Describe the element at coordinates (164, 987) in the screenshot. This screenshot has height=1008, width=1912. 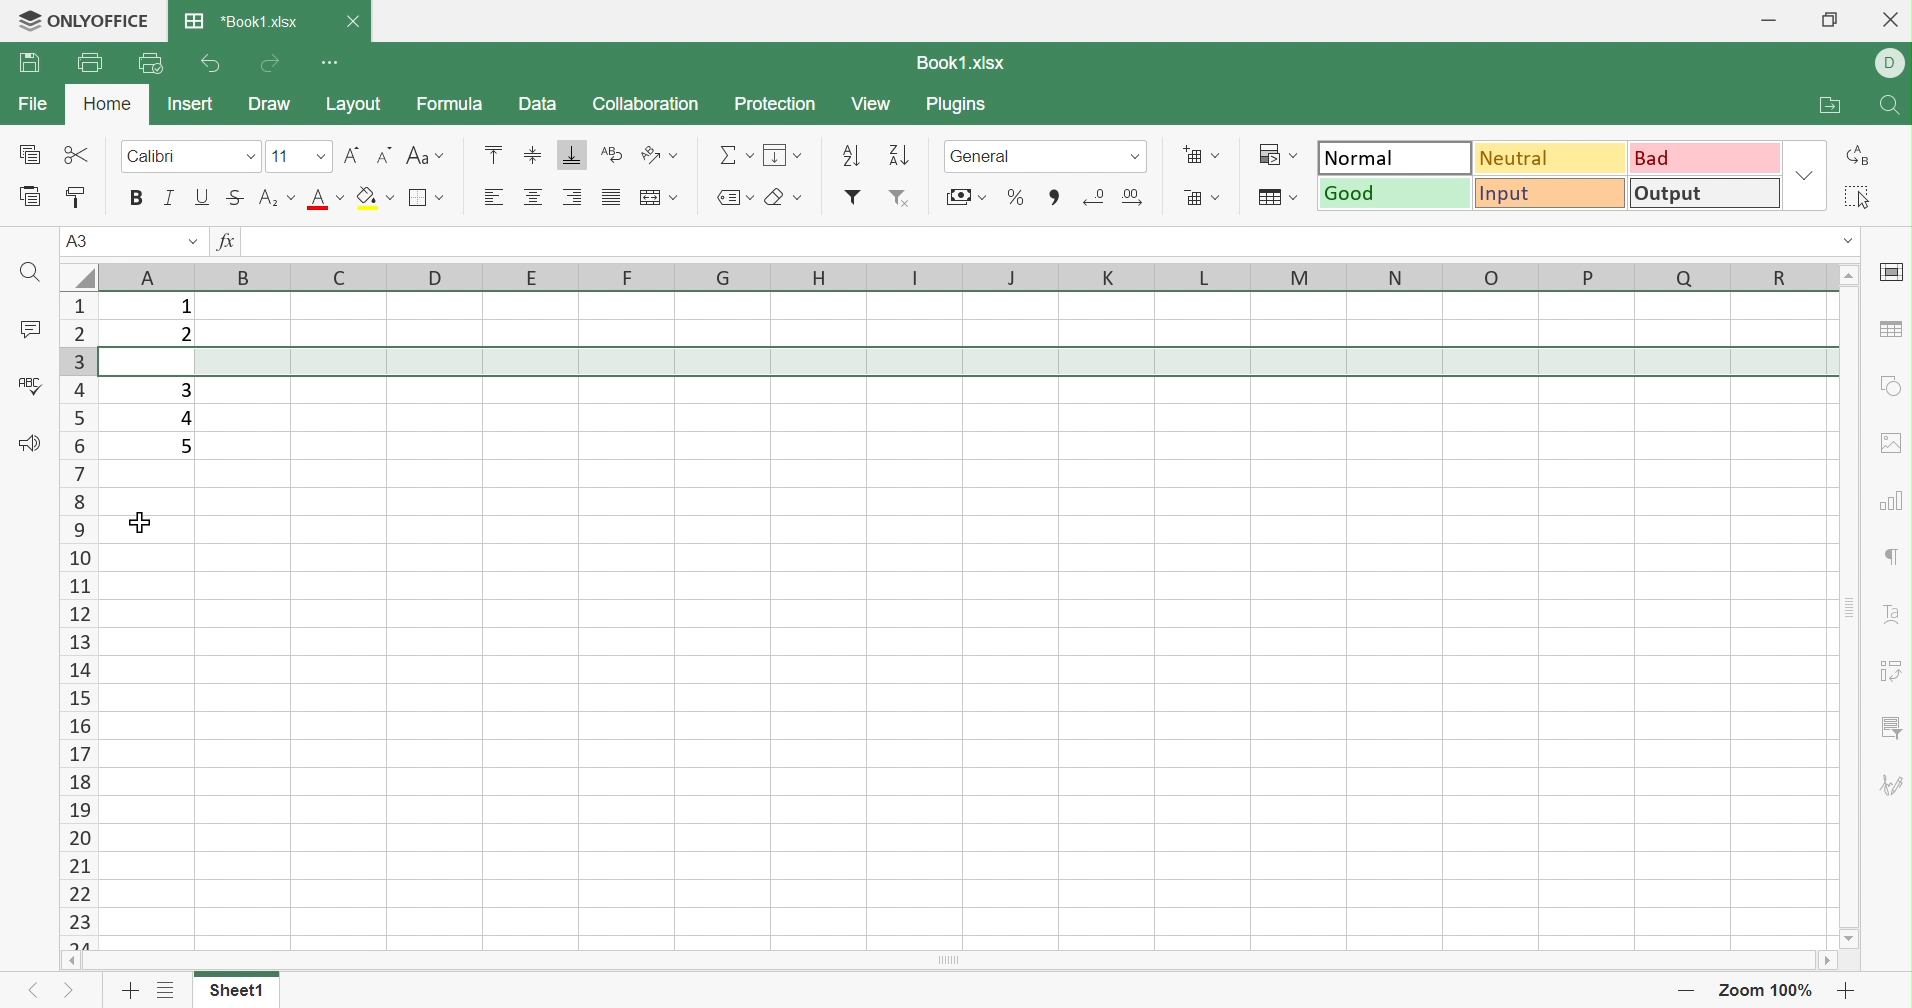
I see `List of sheets` at that location.